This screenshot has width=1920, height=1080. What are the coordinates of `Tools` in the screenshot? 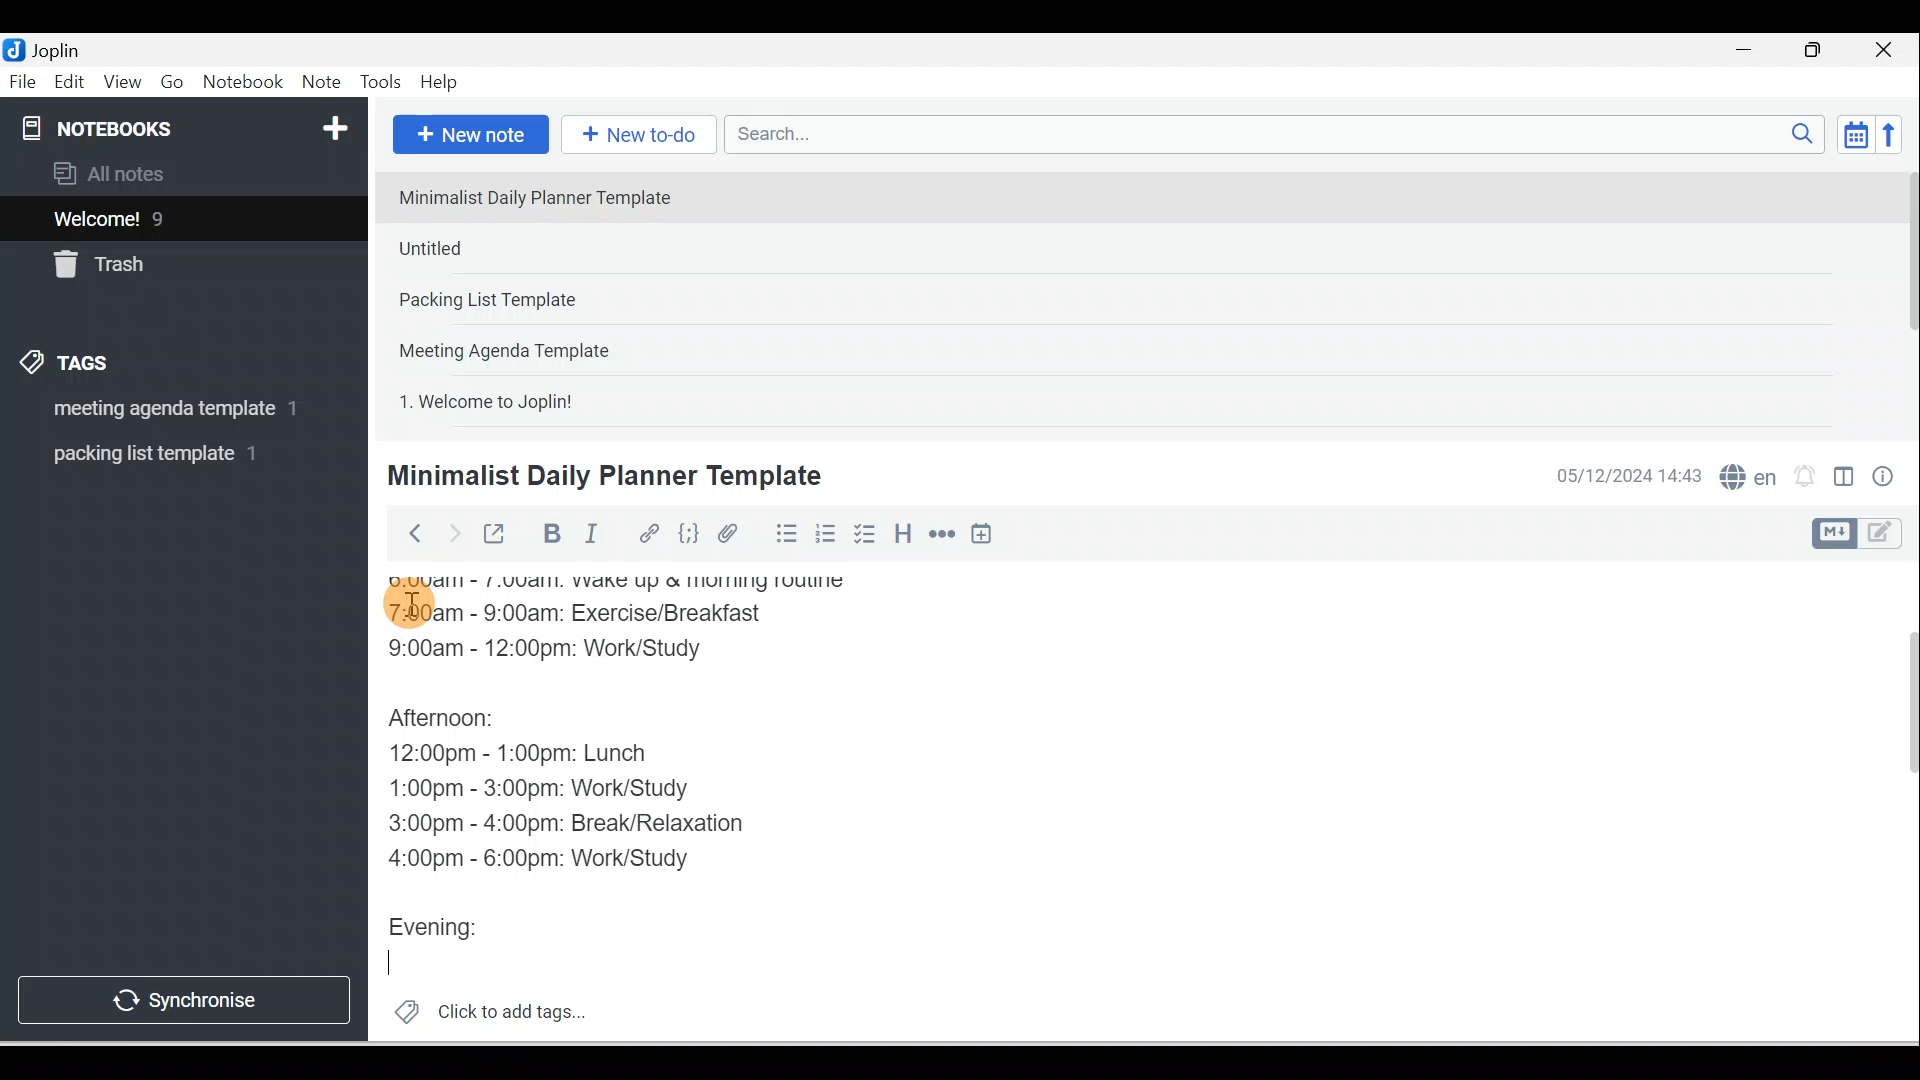 It's located at (380, 82).